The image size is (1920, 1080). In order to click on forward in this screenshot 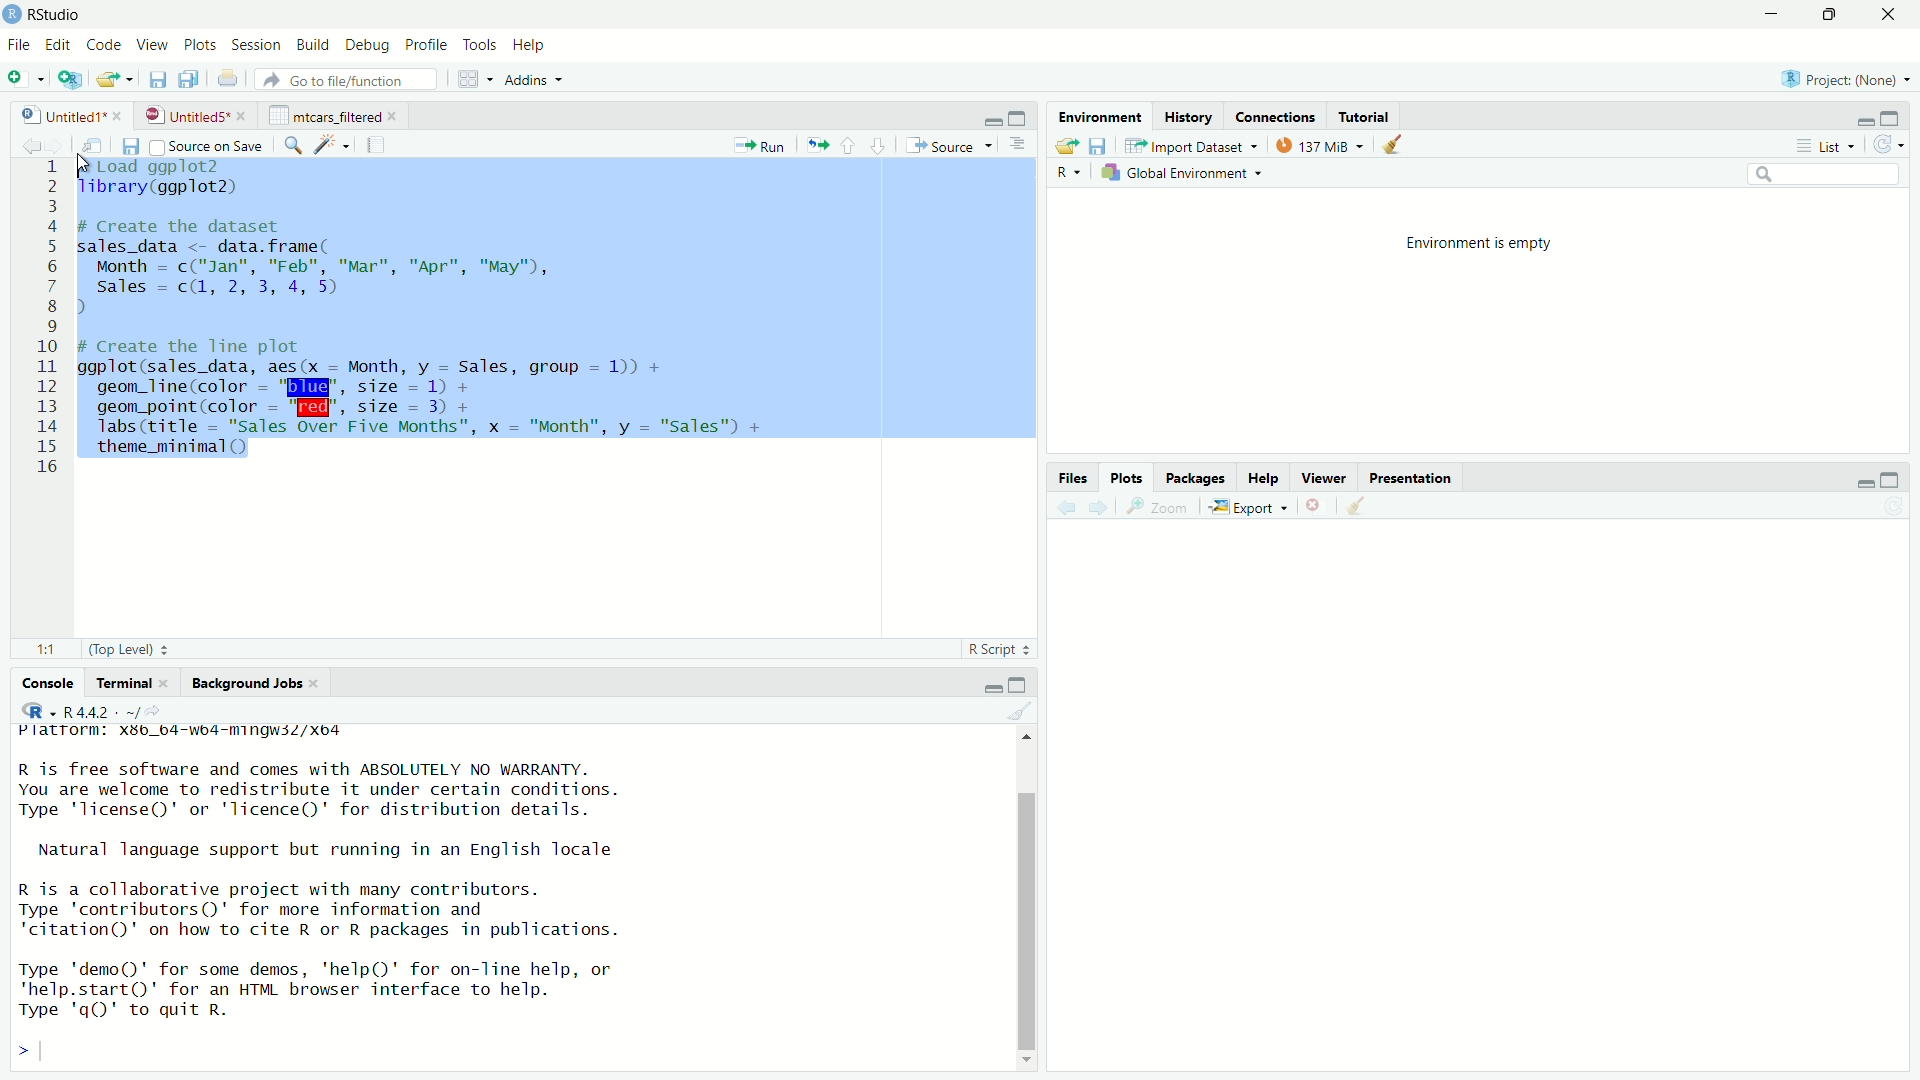, I will do `click(1100, 508)`.